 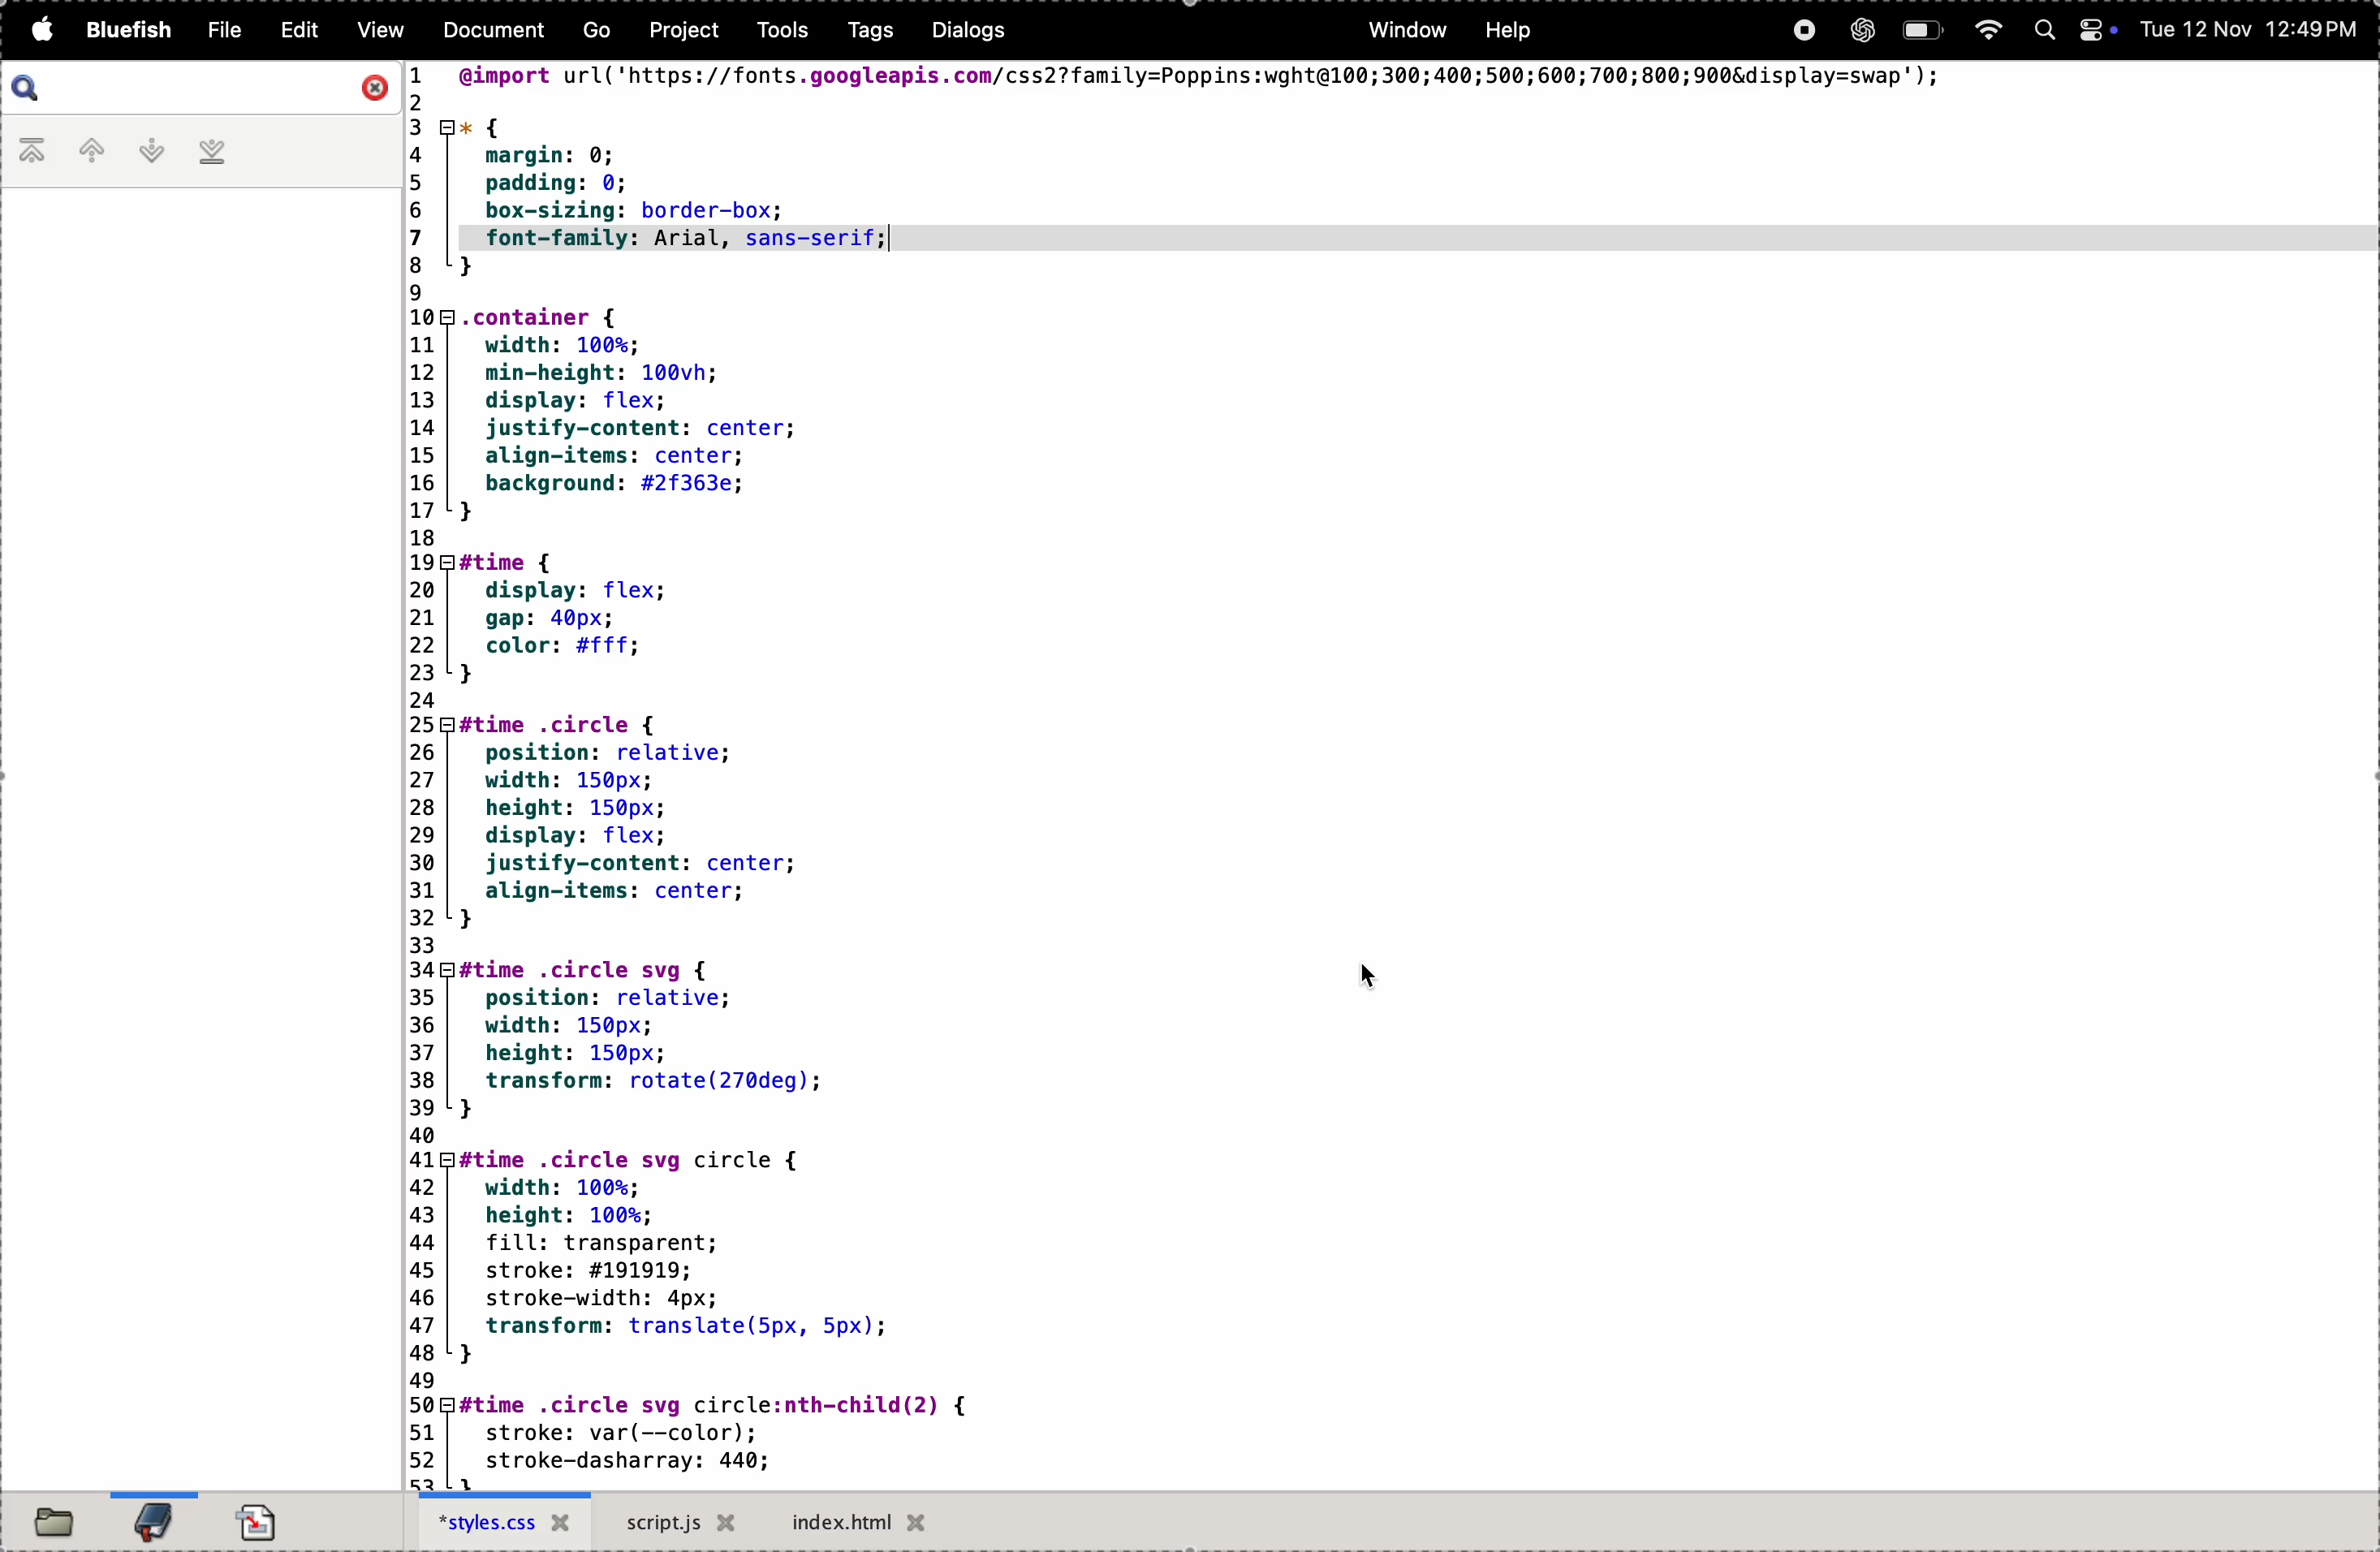 I want to click on go, so click(x=590, y=34).